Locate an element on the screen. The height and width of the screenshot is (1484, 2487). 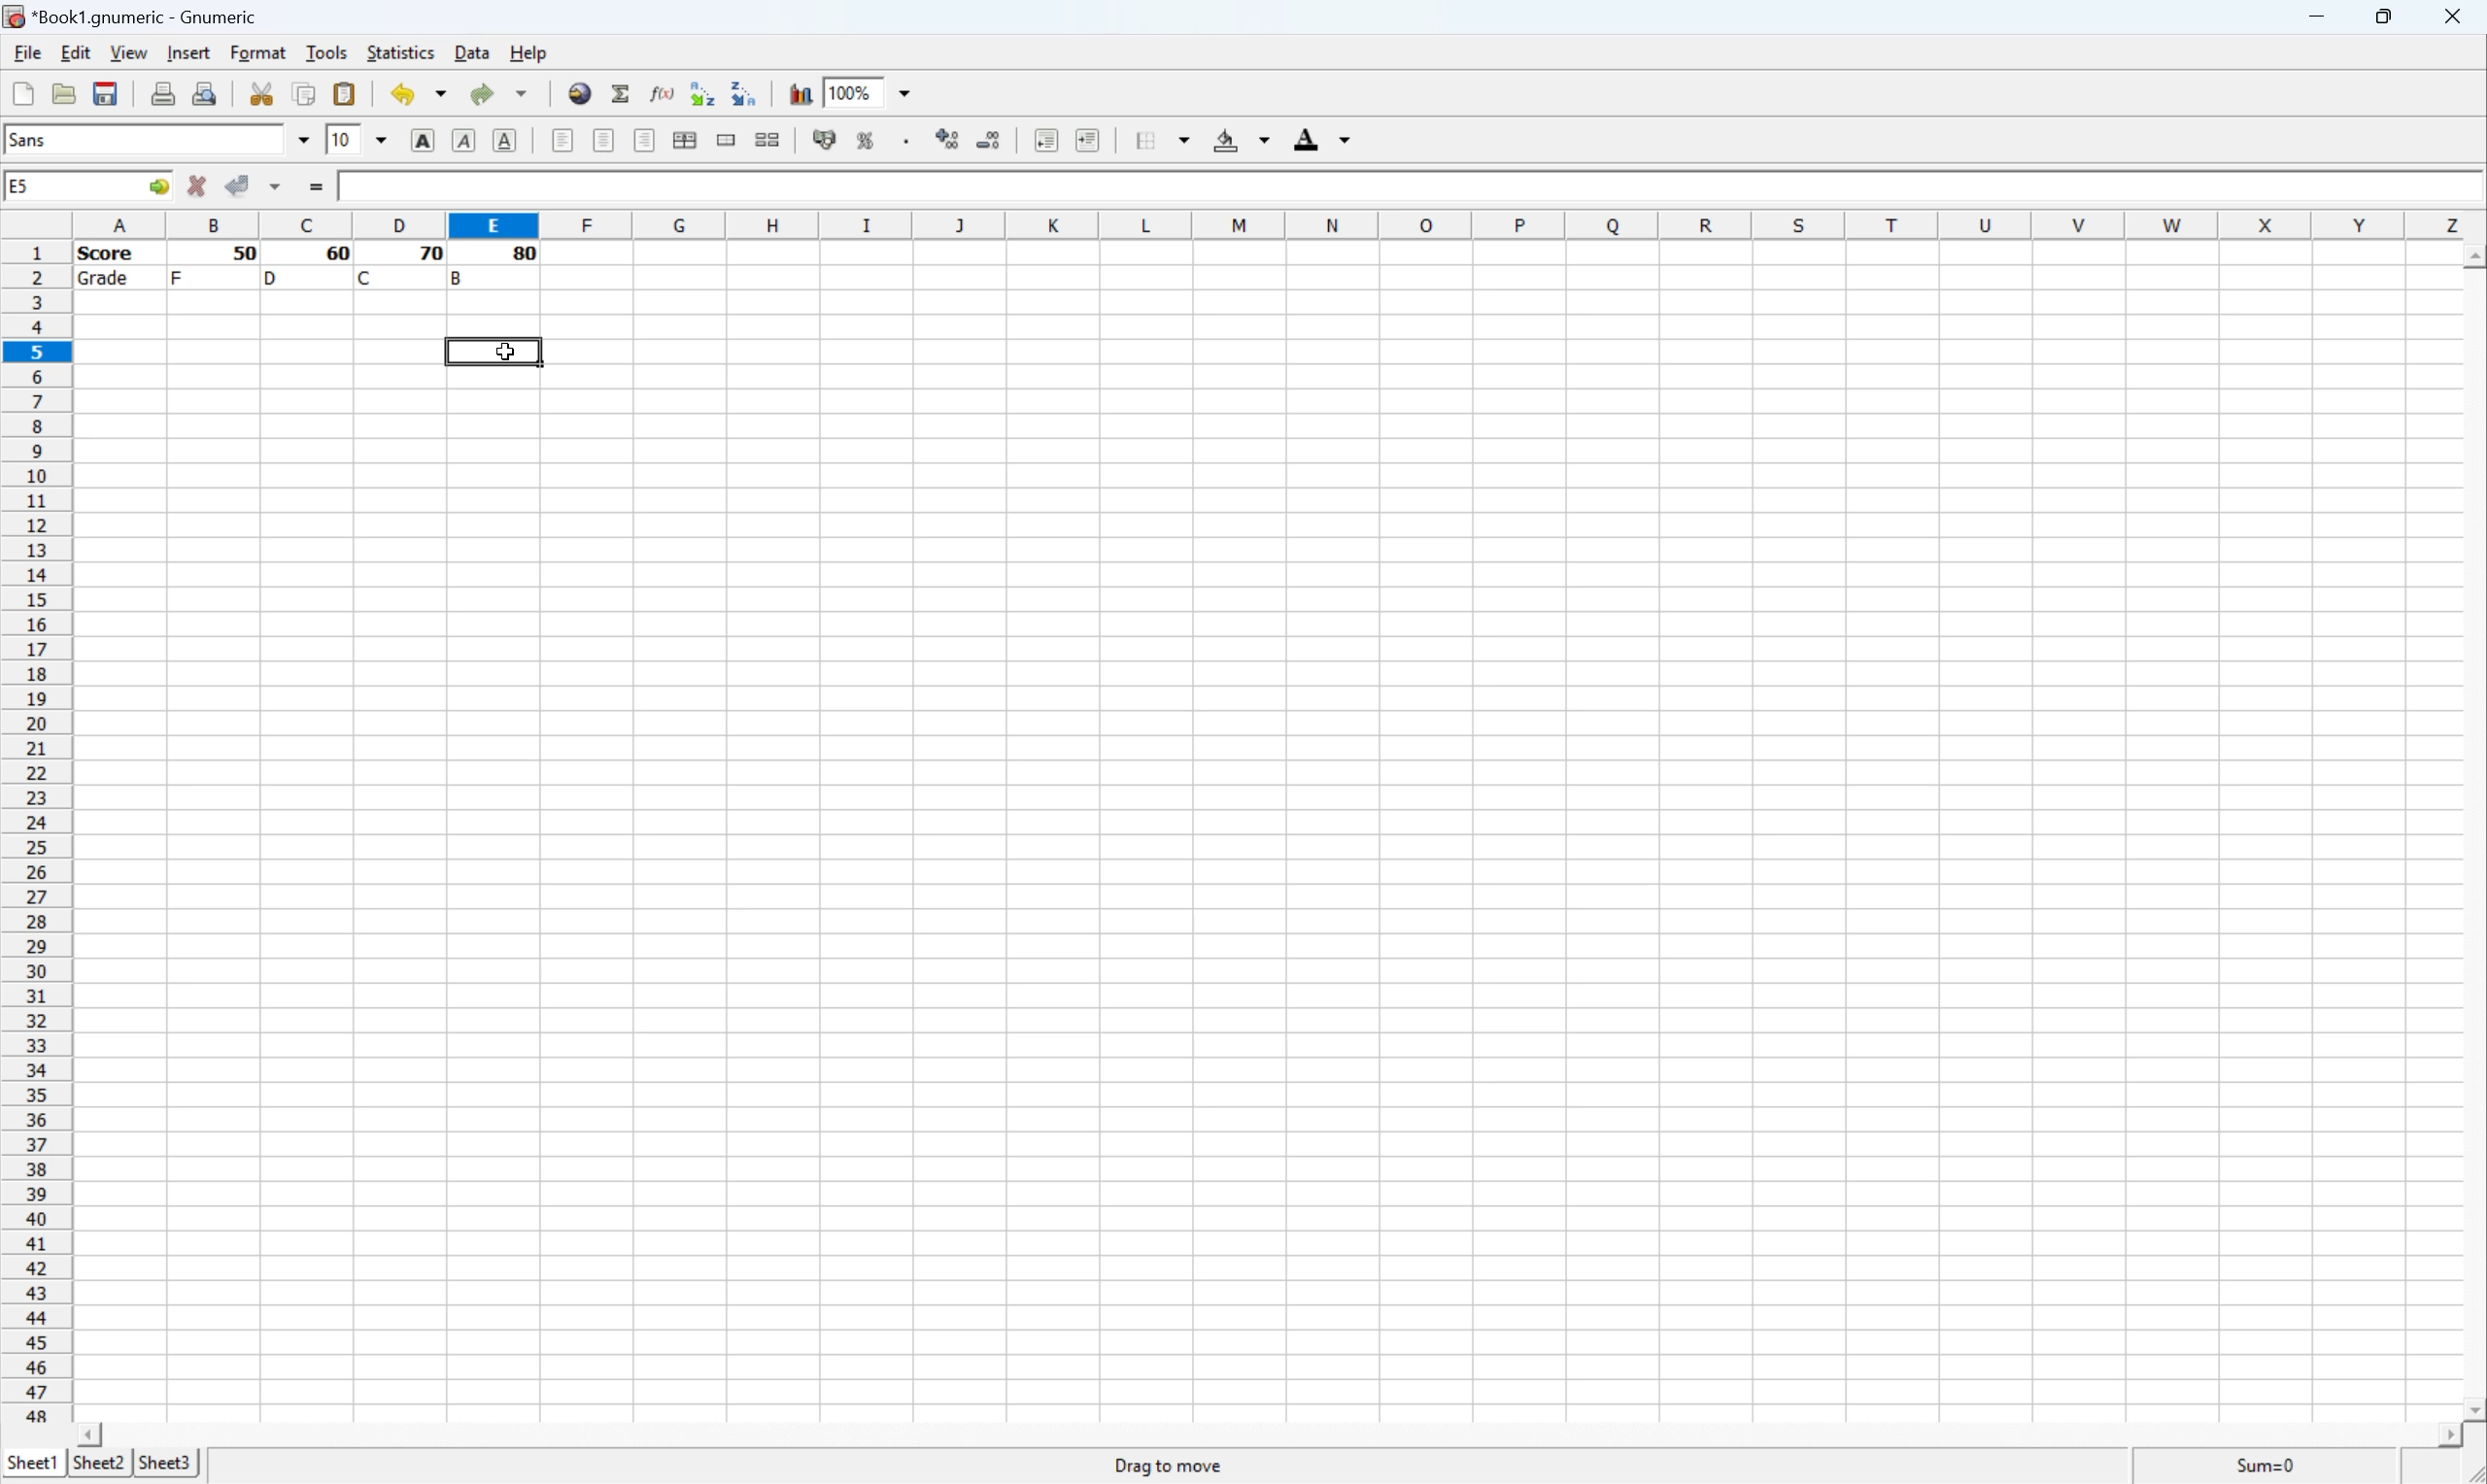
cells is located at coordinates (1269, 857).